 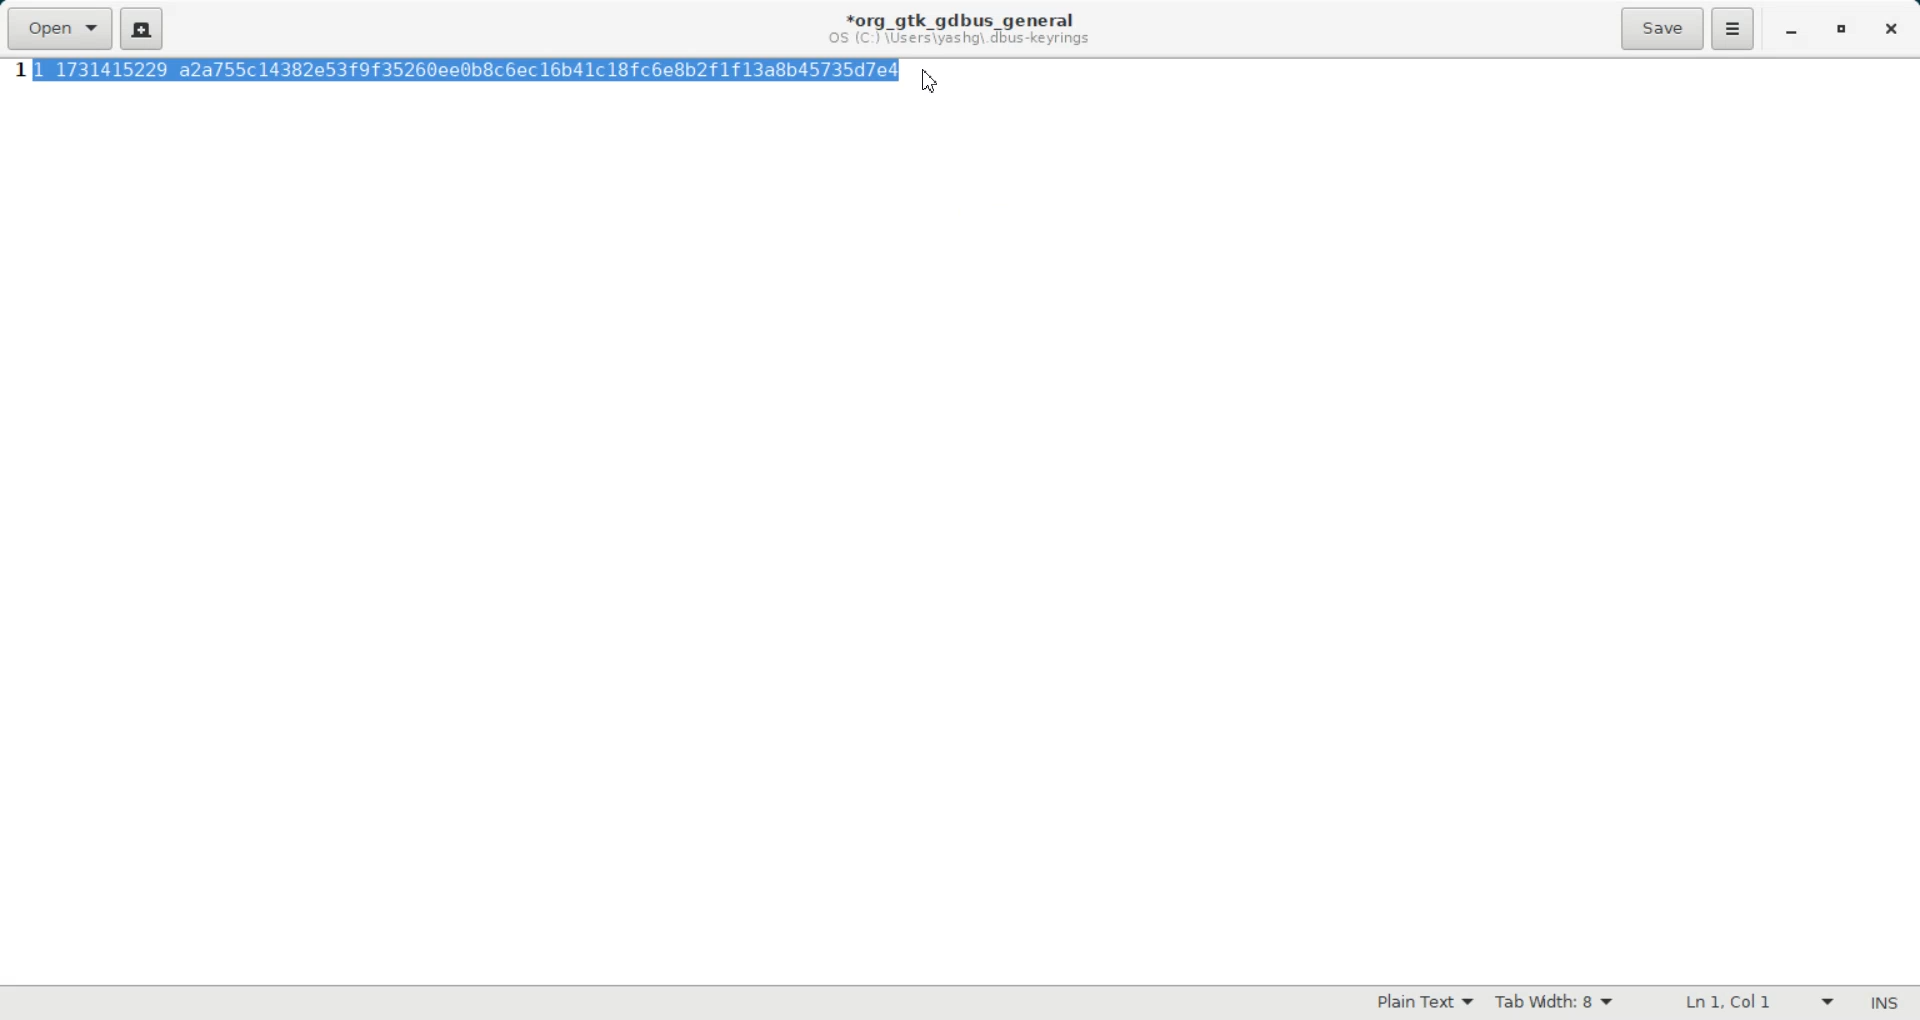 I want to click on Create a new document, so click(x=142, y=28).